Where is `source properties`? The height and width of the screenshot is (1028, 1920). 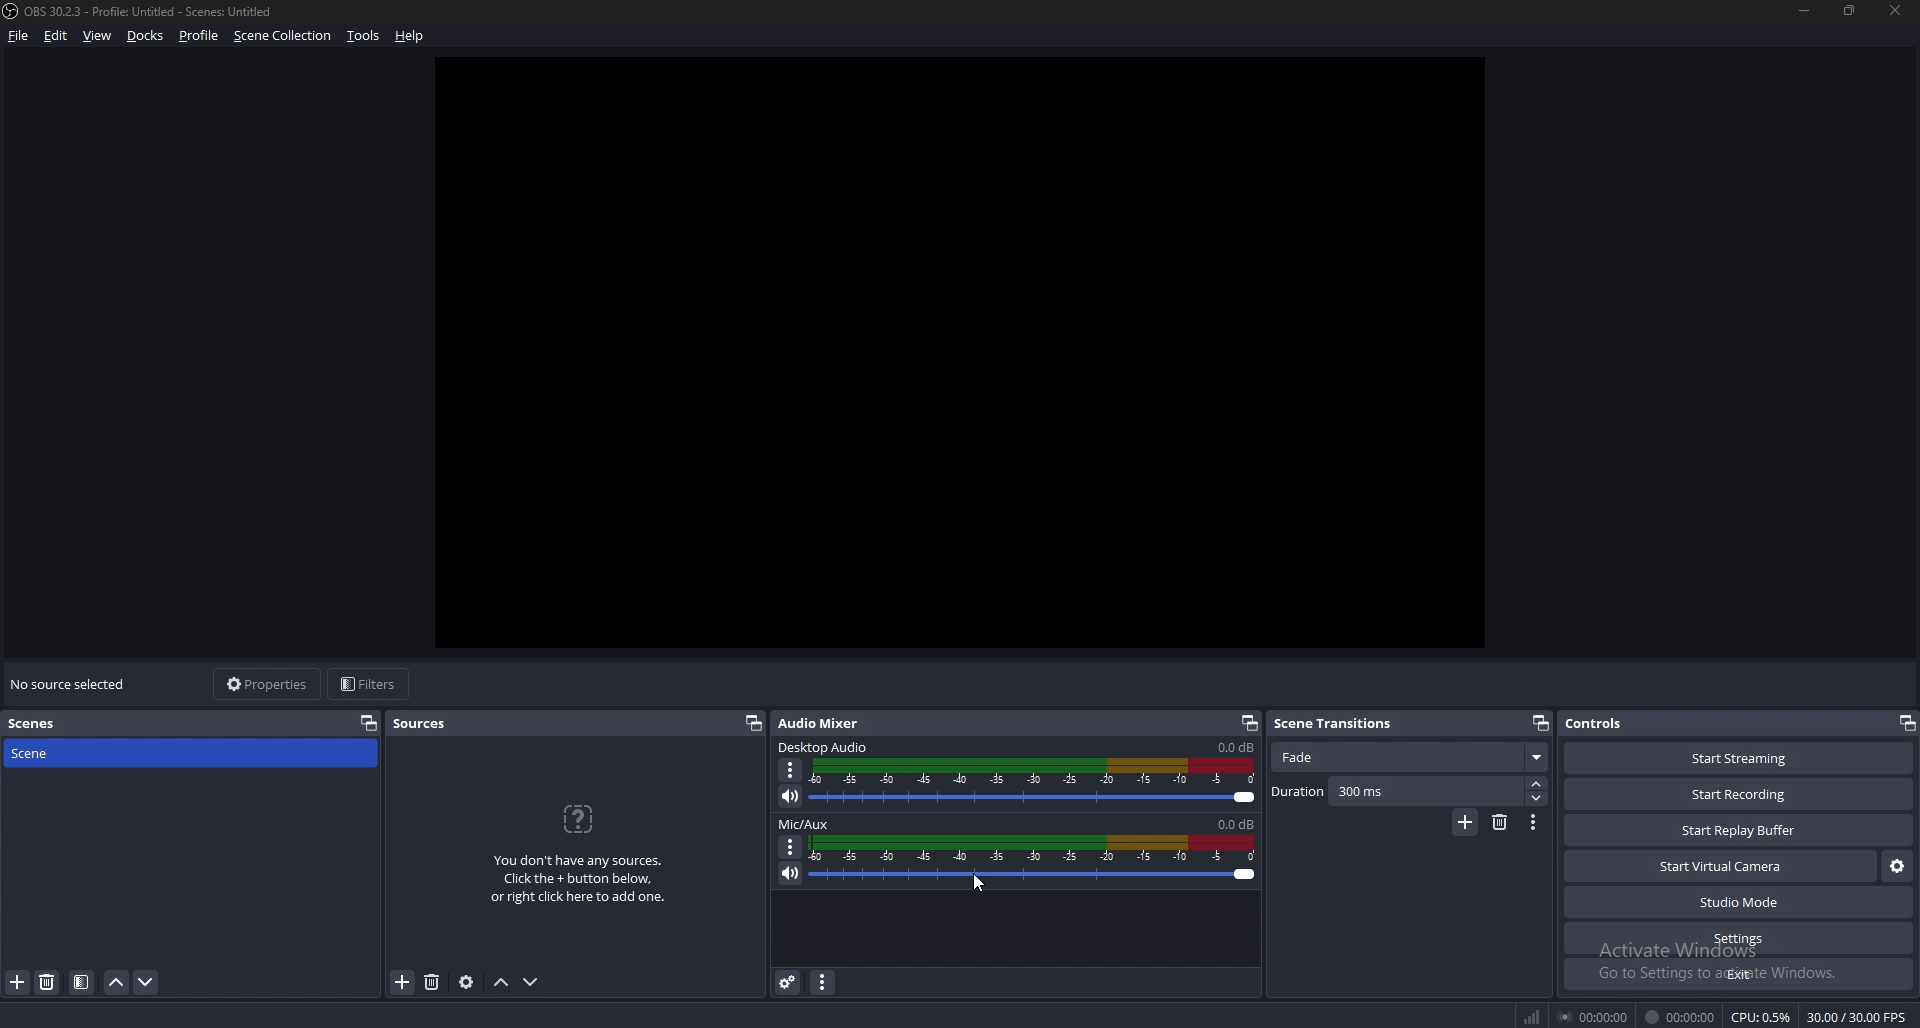
source properties is located at coordinates (466, 982).